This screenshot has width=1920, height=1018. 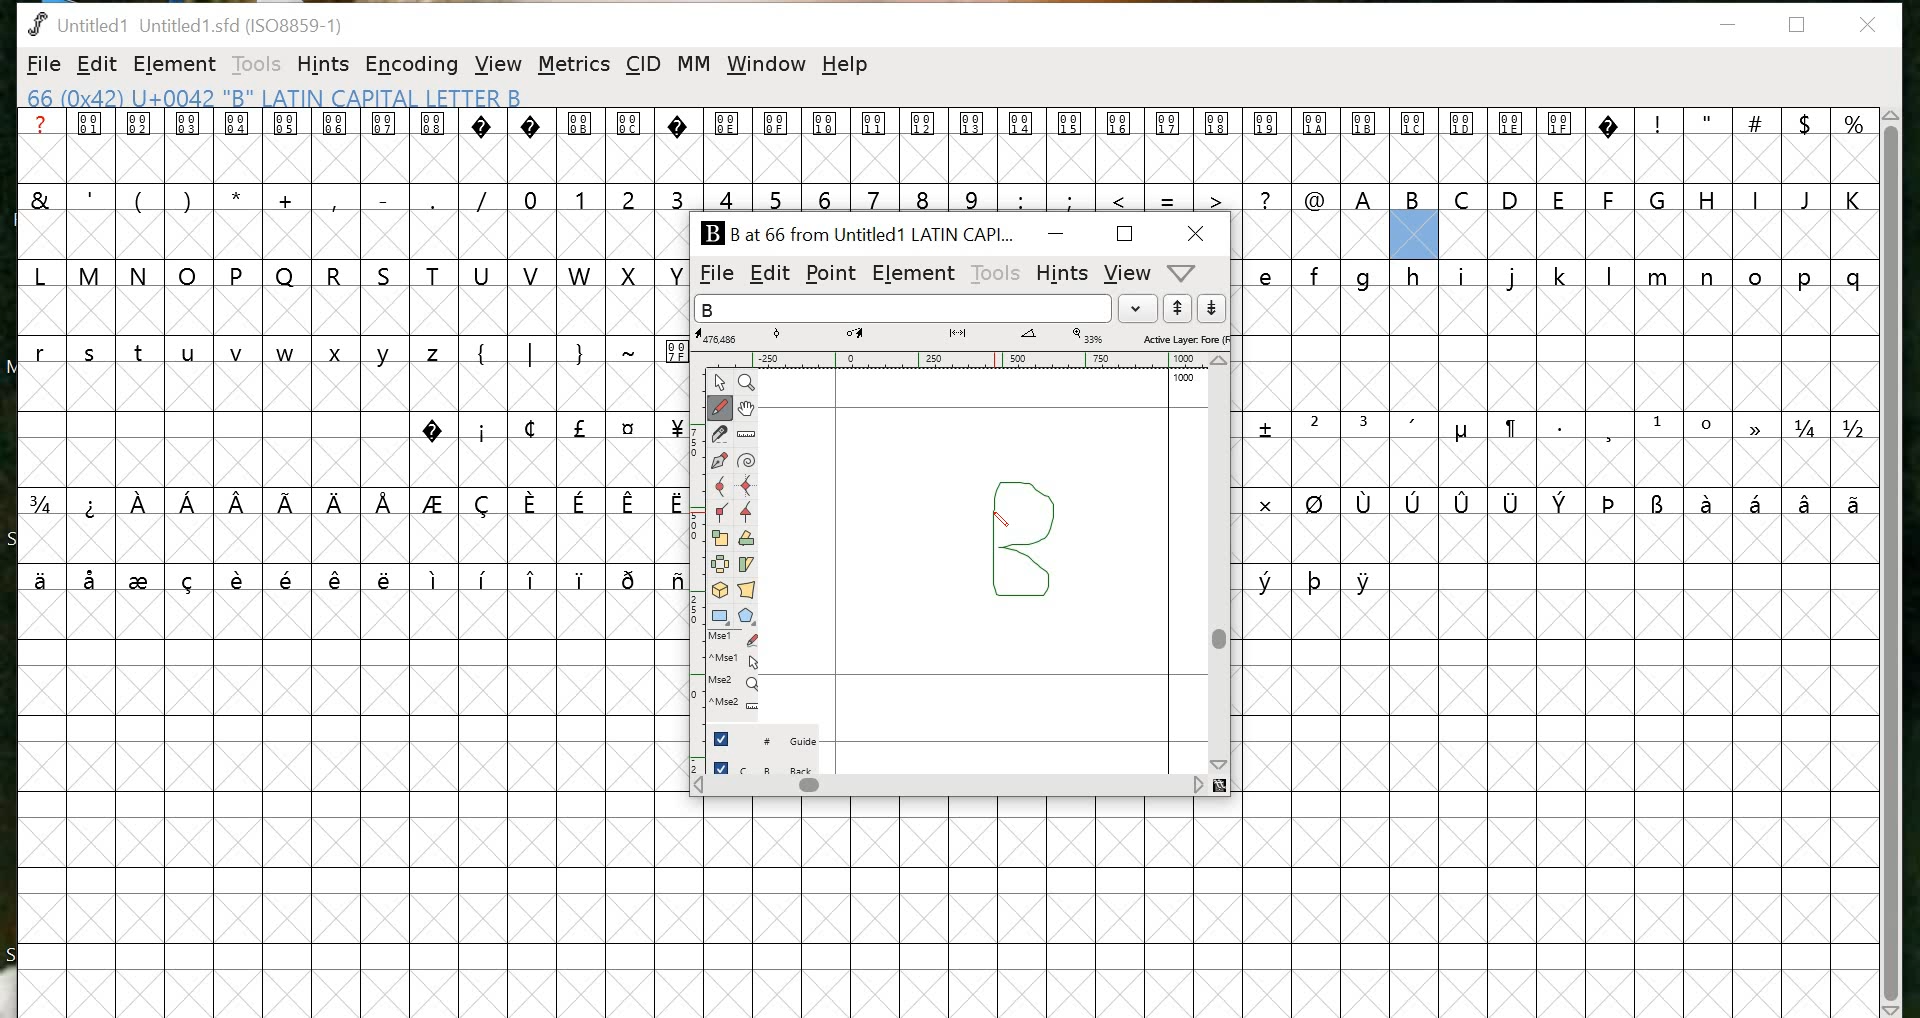 I want to click on Freehand, so click(x=721, y=410).